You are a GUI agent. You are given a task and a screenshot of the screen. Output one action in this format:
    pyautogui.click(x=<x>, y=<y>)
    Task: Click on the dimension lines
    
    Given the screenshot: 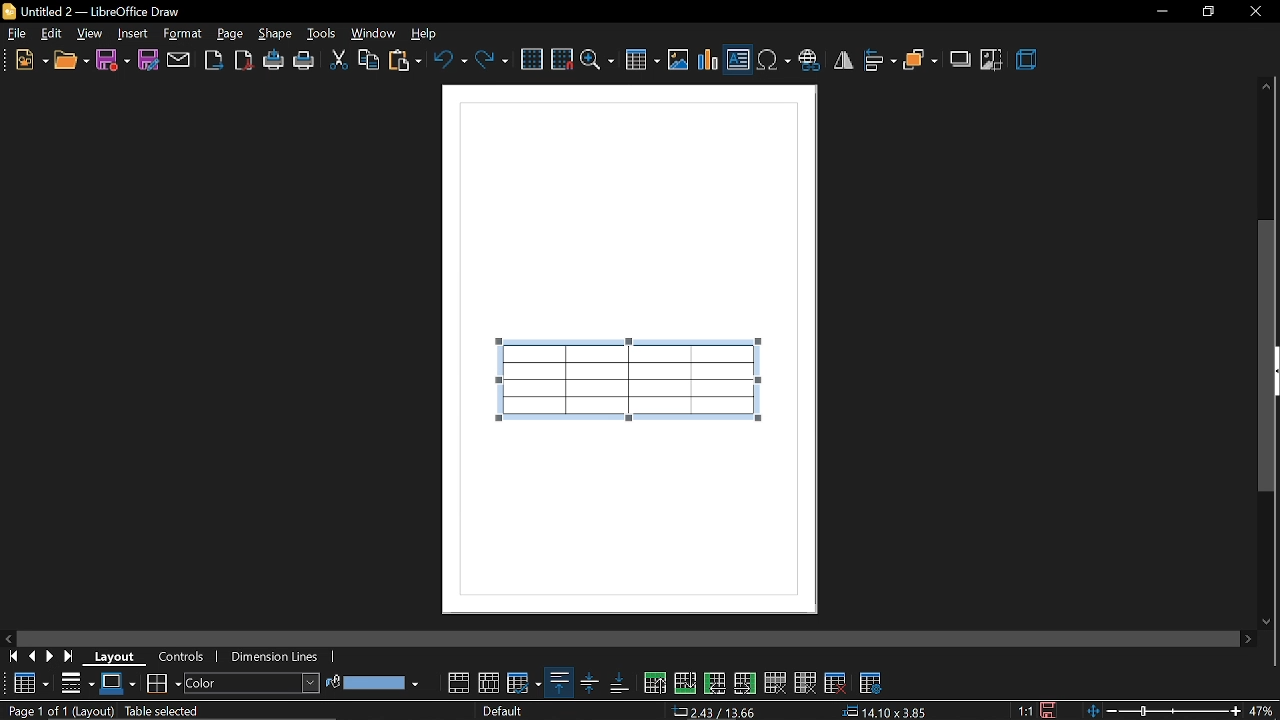 What is the action you would take?
    pyautogui.click(x=279, y=659)
    